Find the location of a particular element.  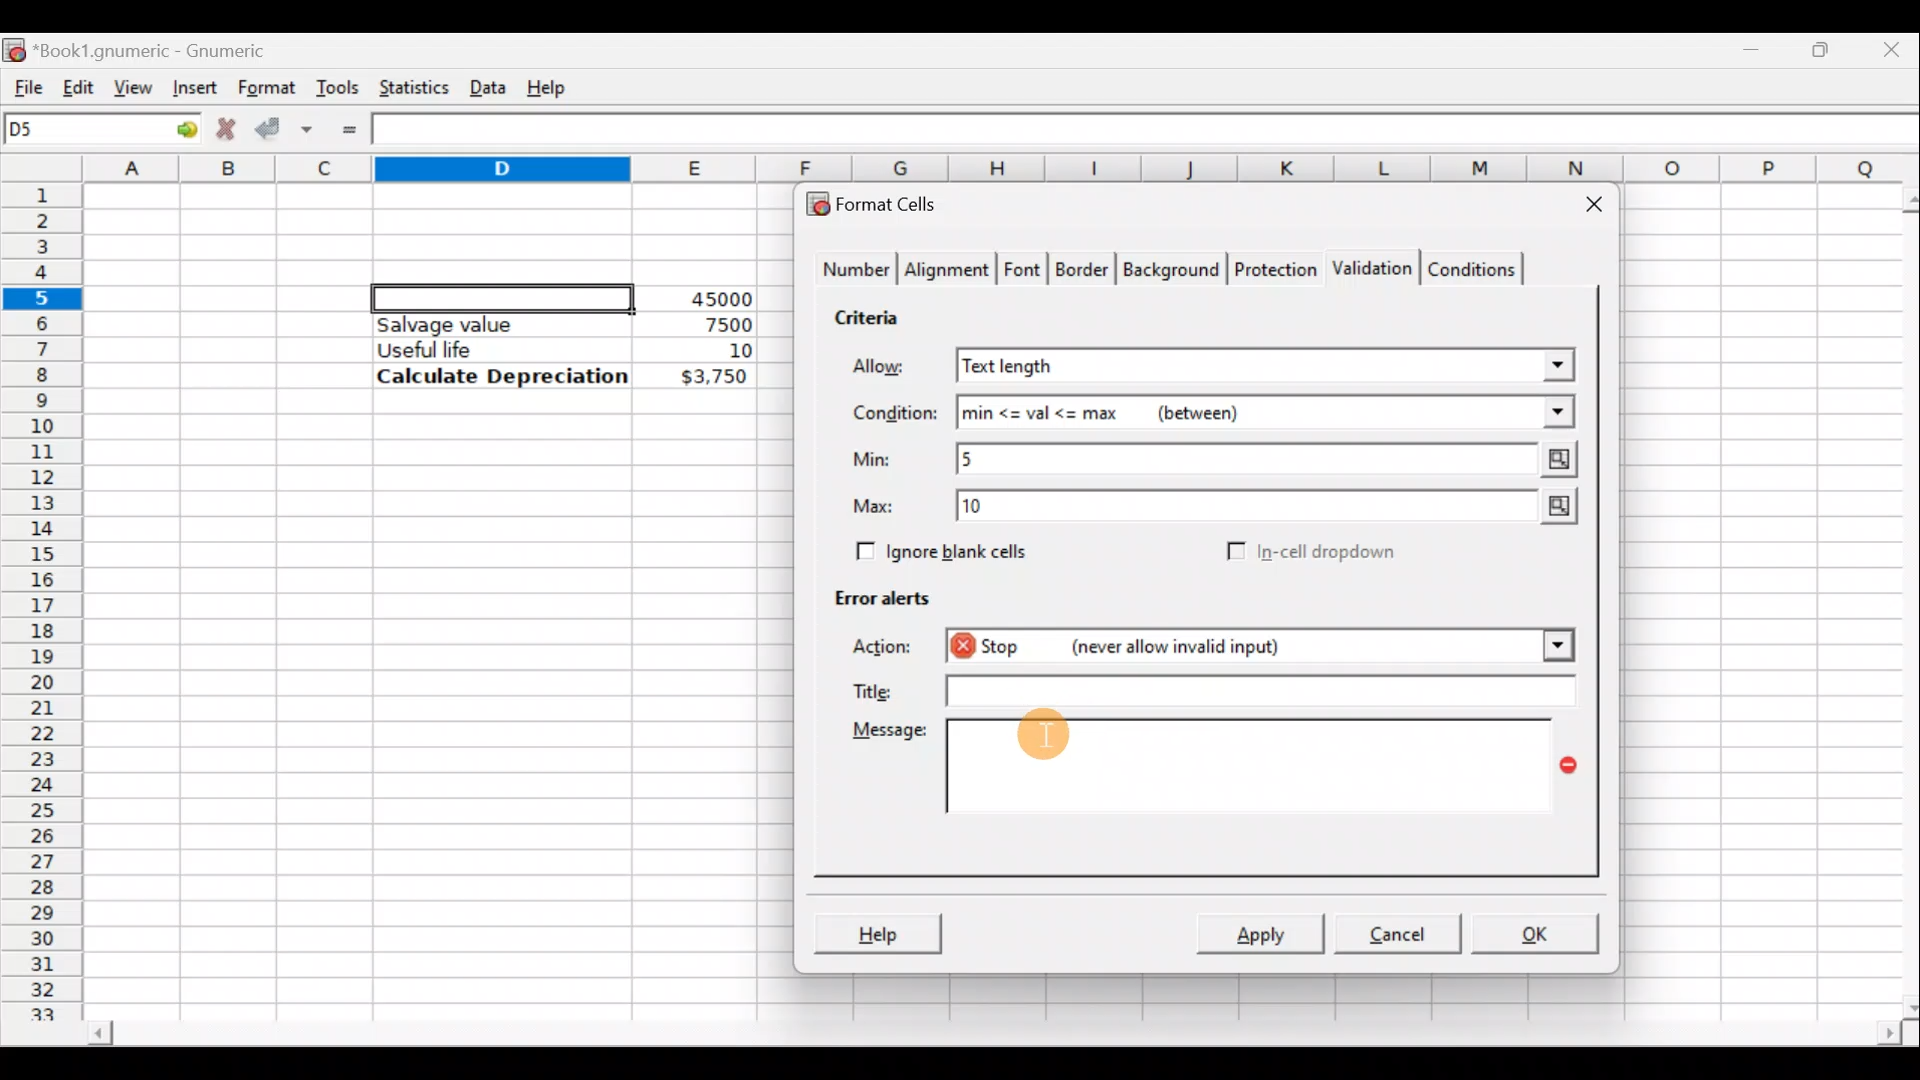

$3,750 is located at coordinates (712, 378).